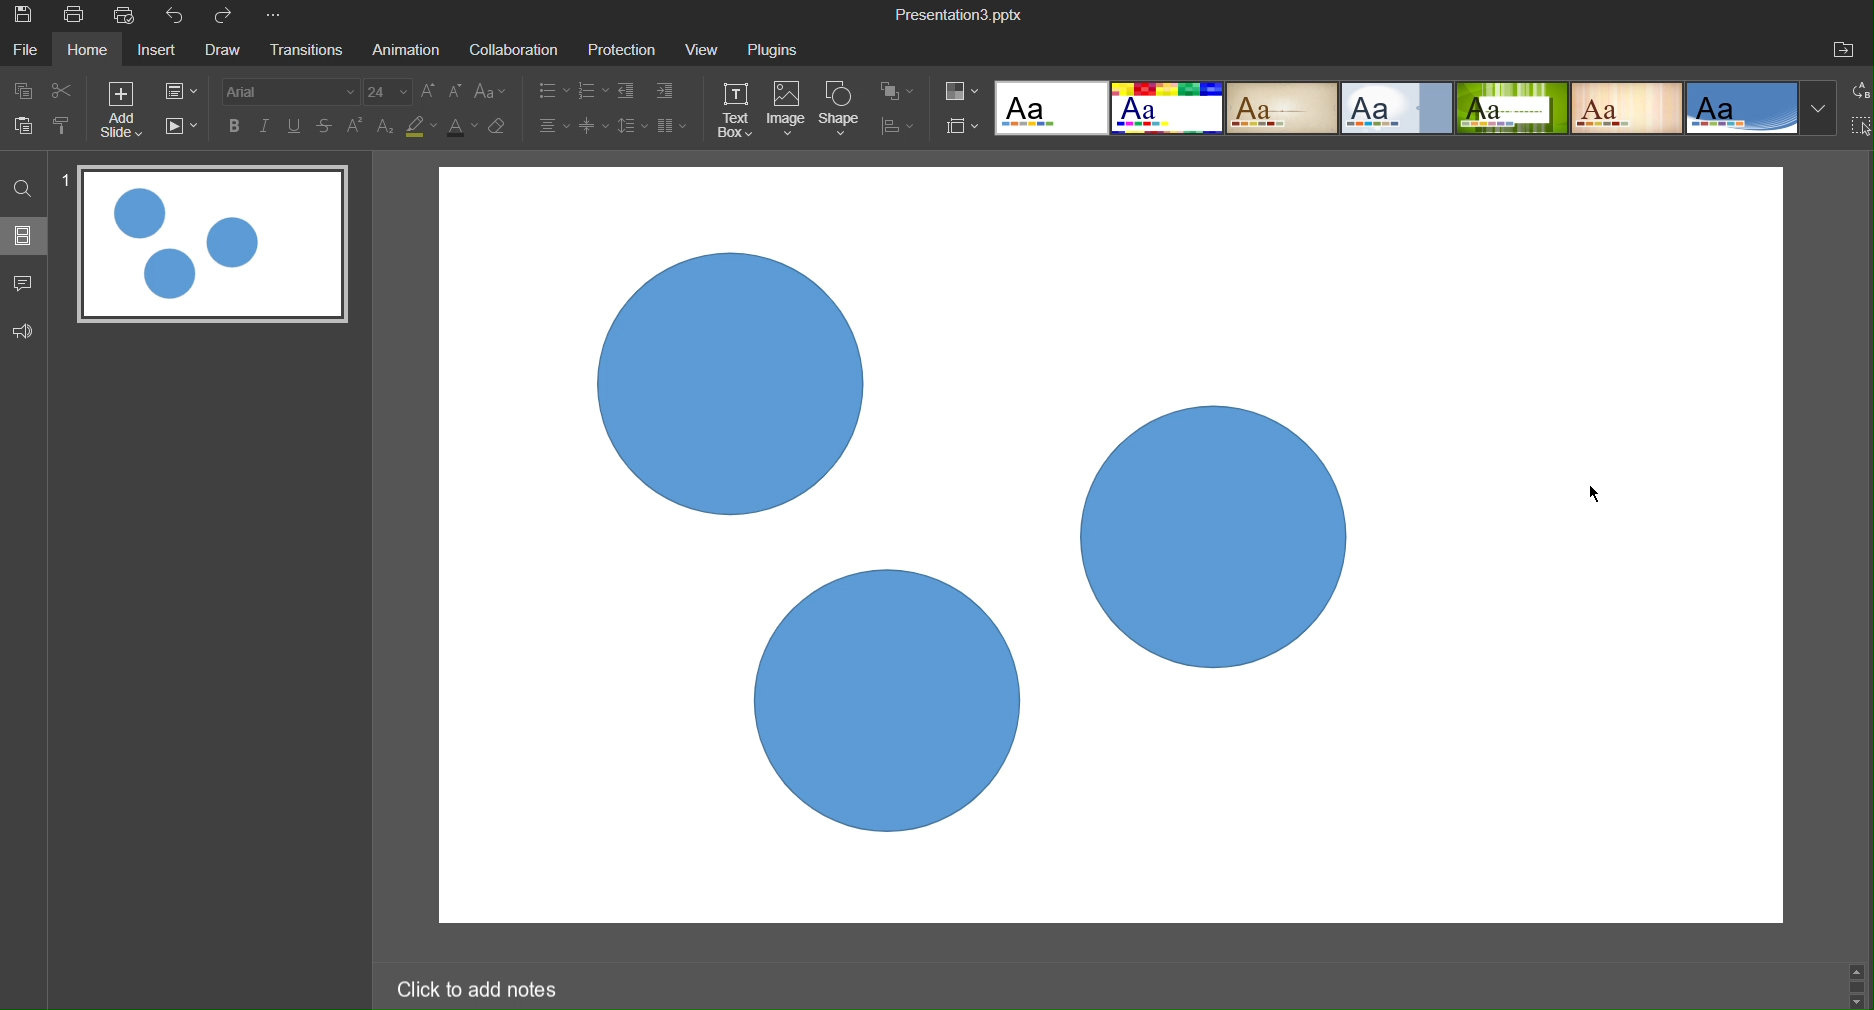 The height and width of the screenshot is (1010, 1874). What do you see at coordinates (232, 17) in the screenshot?
I see `Redo` at bounding box center [232, 17].